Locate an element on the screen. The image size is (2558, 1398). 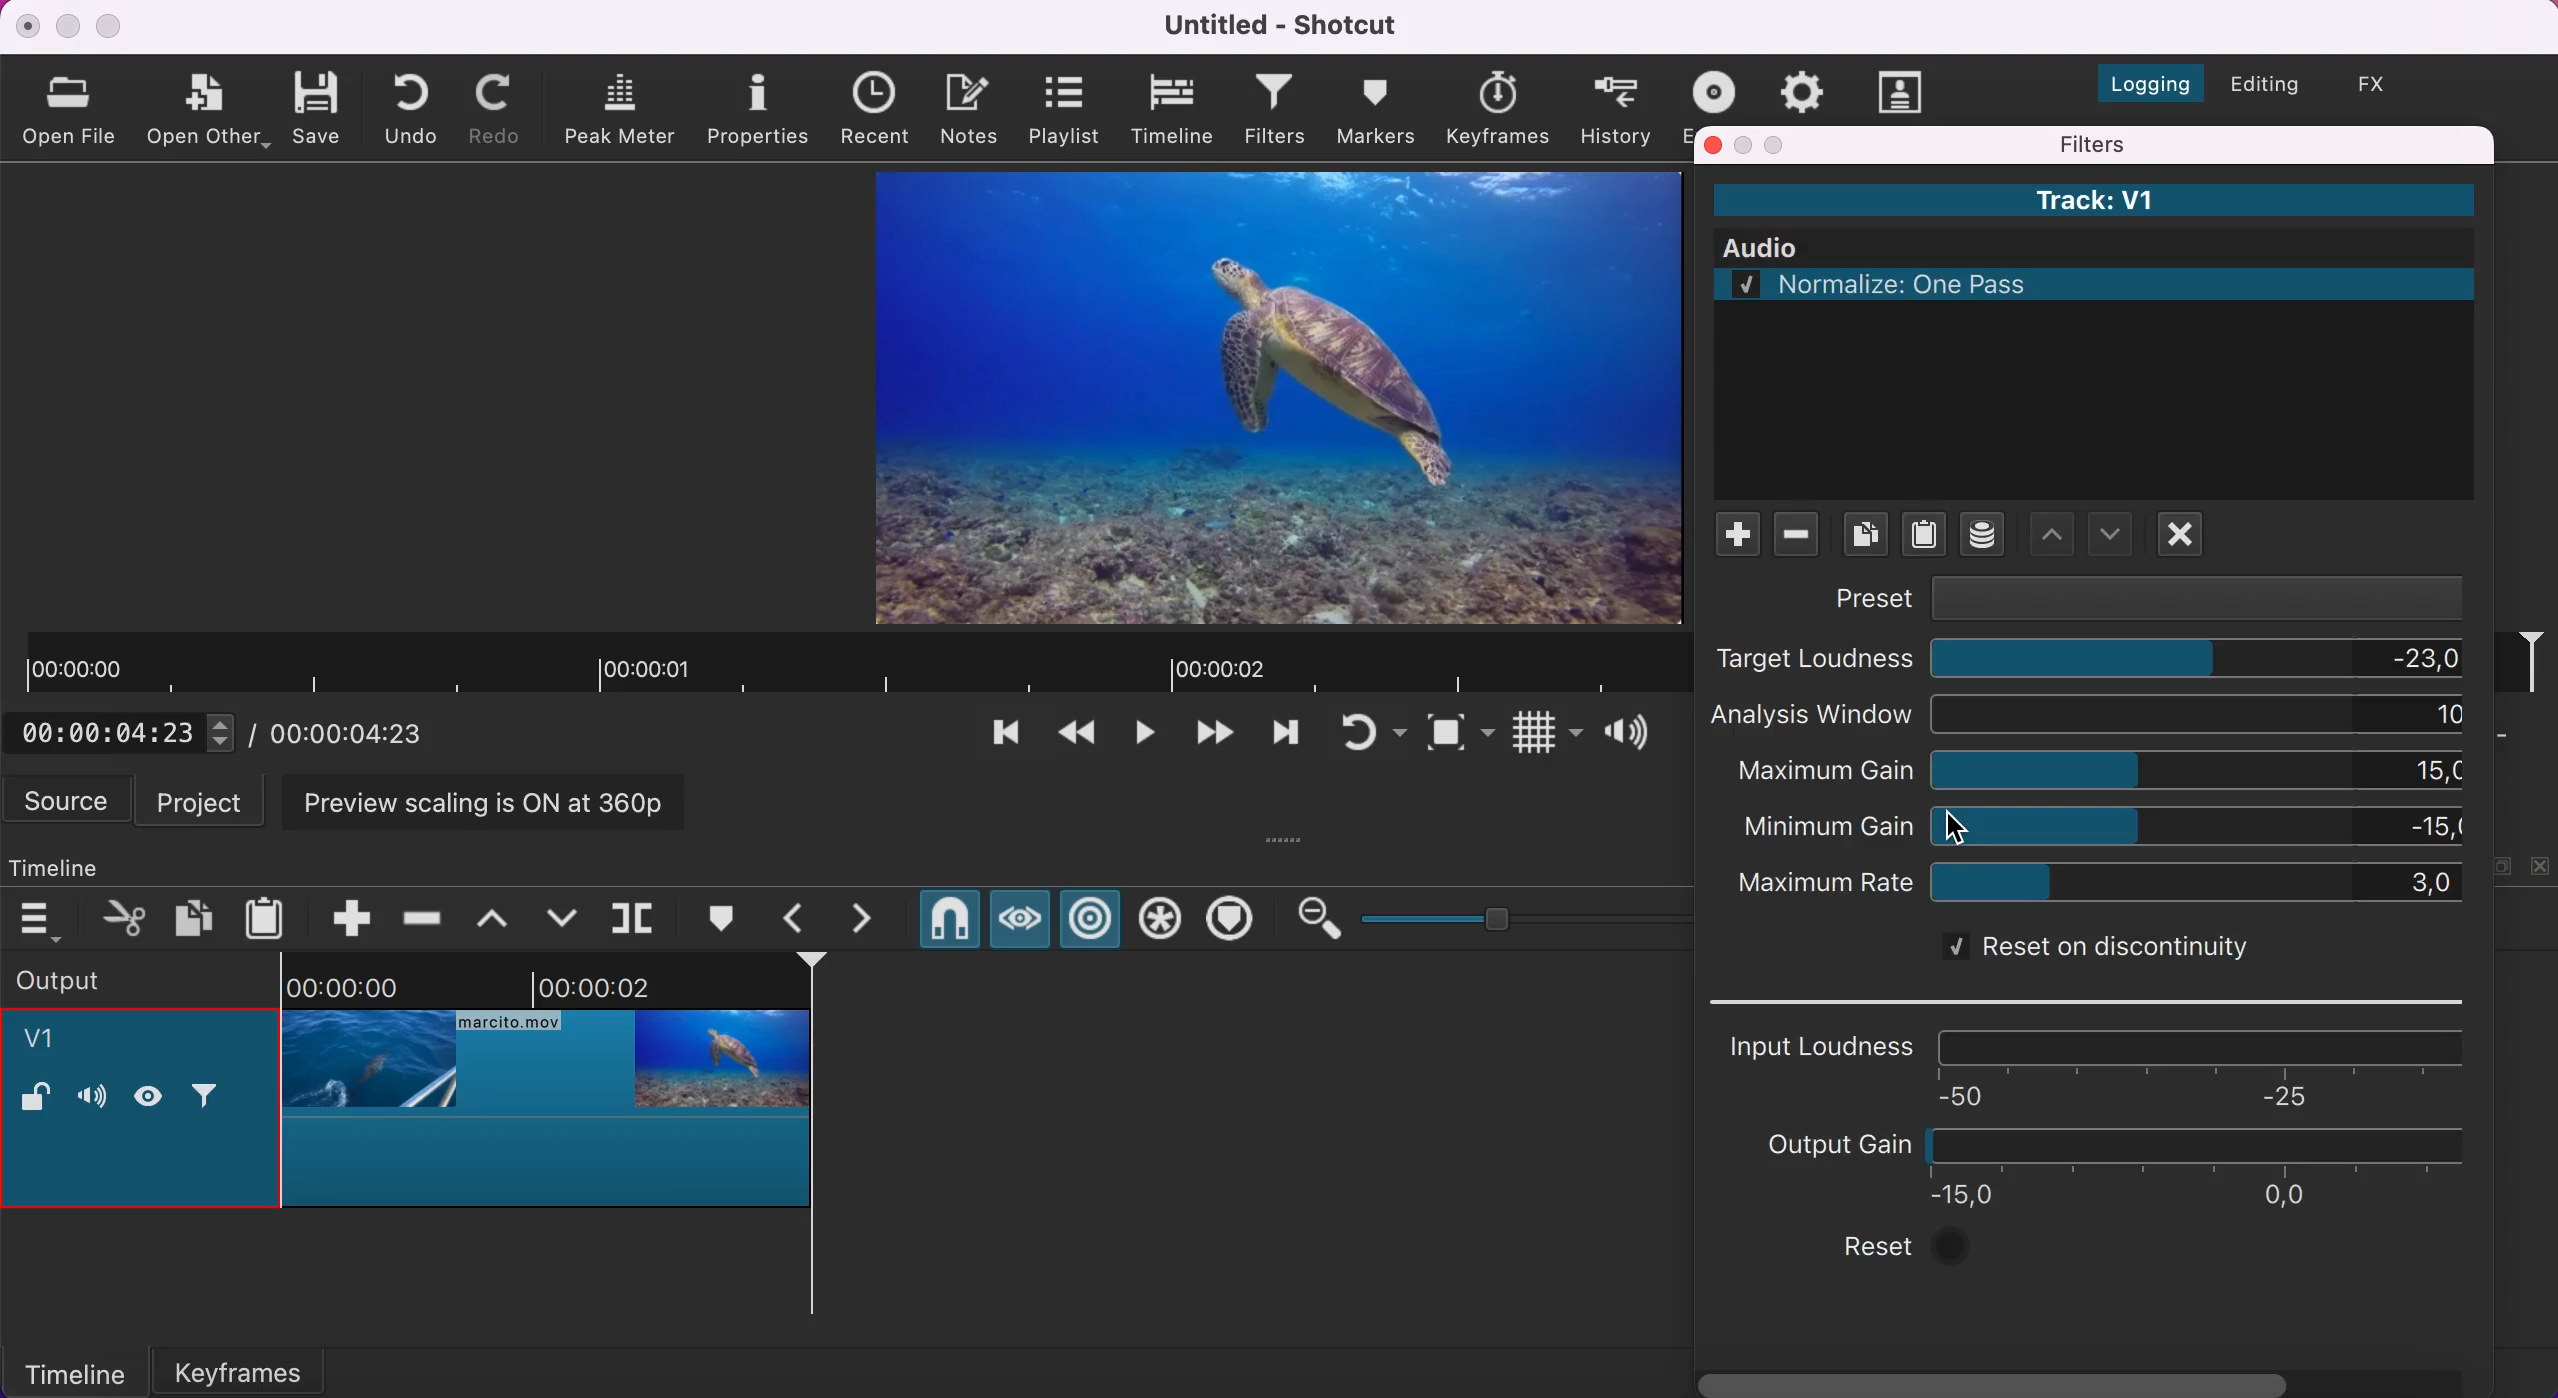
toggle play or pause is located at coordinates (1145, 739).